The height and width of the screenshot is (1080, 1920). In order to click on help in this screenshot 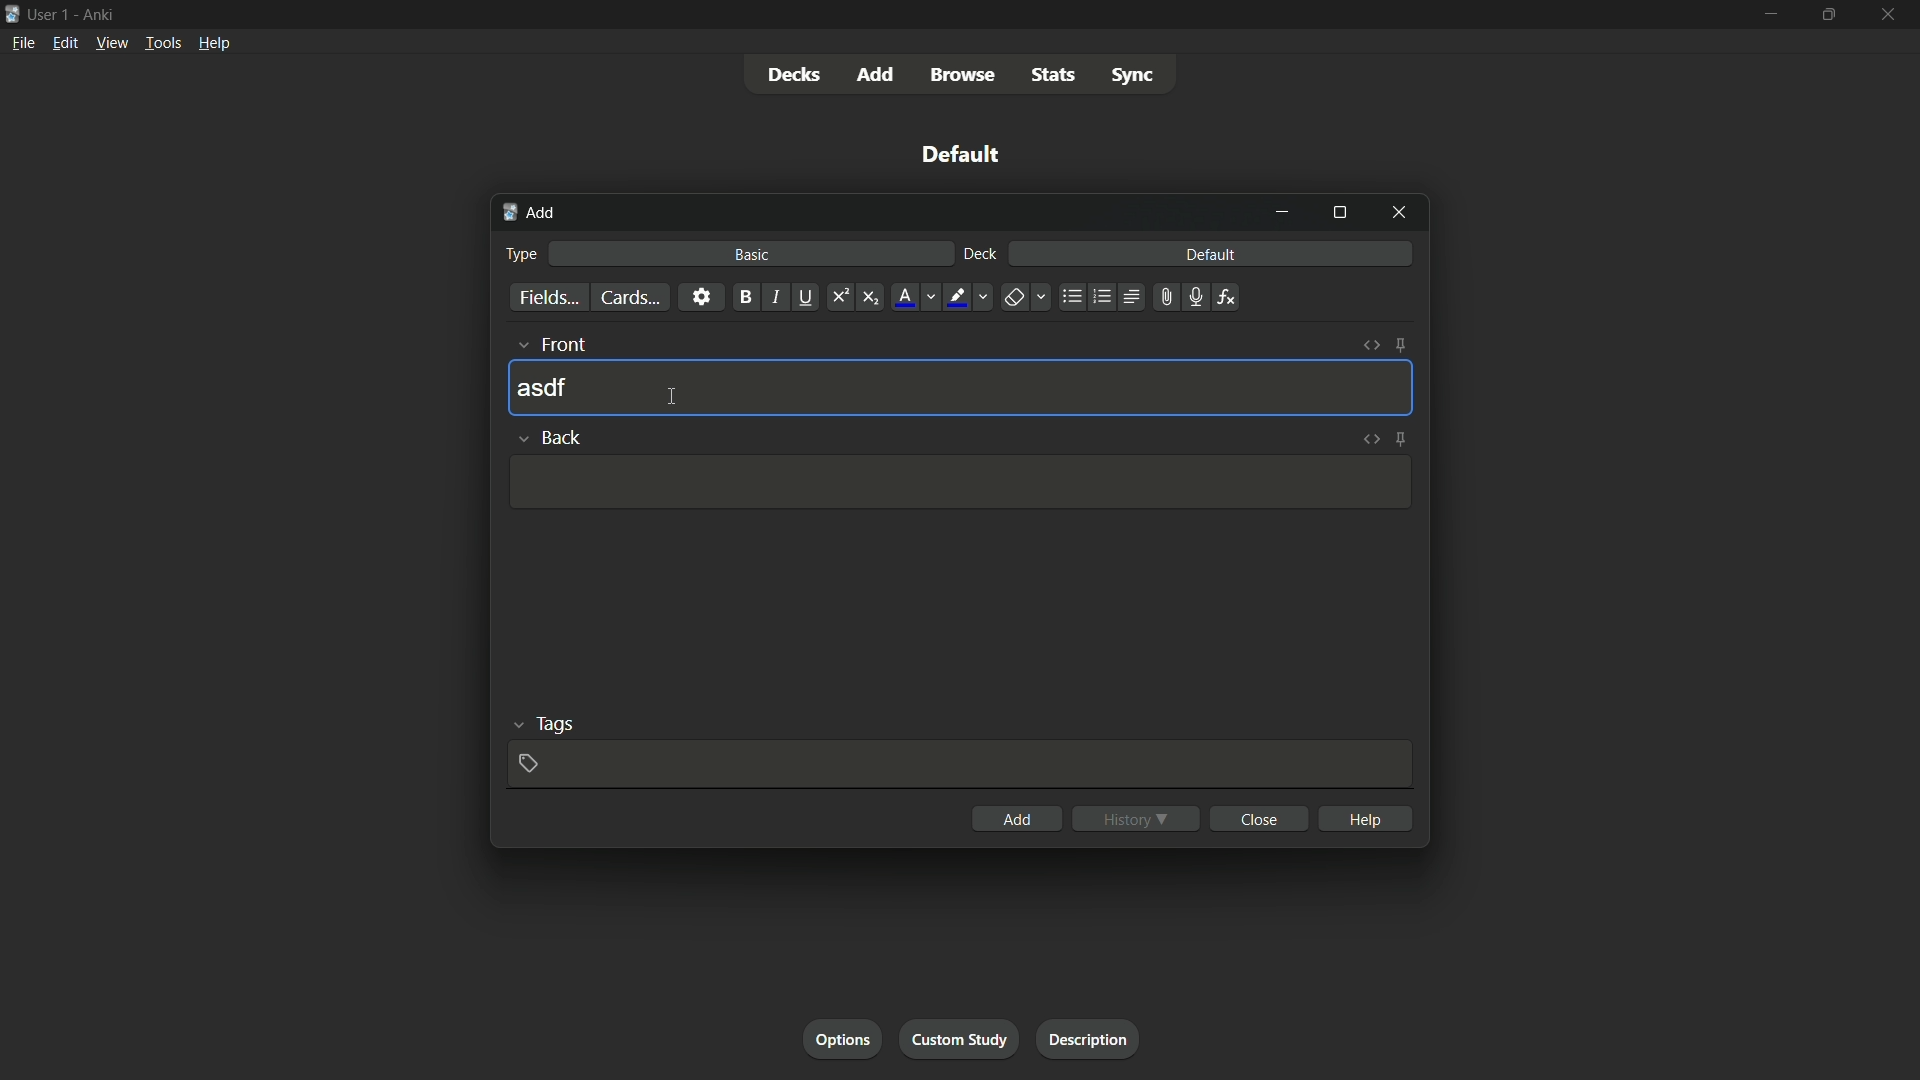, I will do `click(215, 46)`.